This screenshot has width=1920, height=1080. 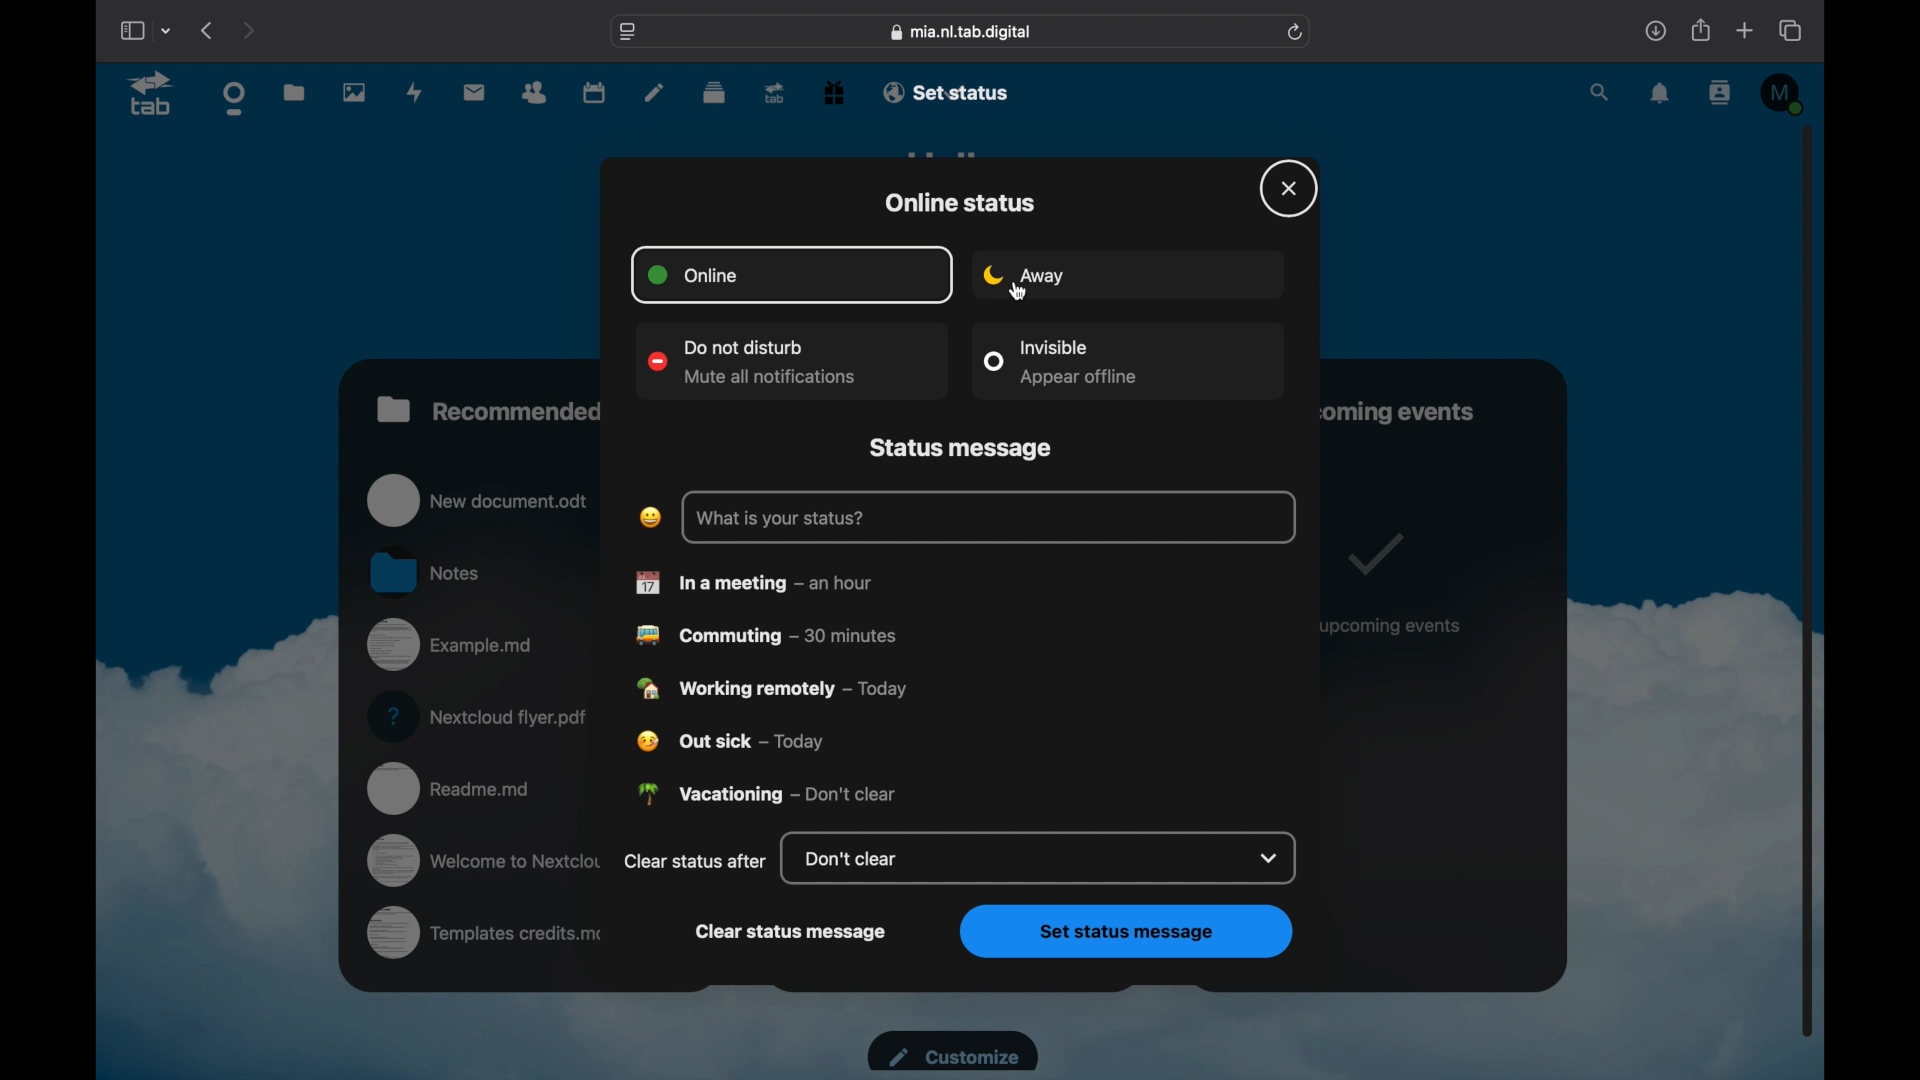 What do you see at coordinates (480, 499) in the screenshot?
I see `new document` at bounding box center [480, 499].